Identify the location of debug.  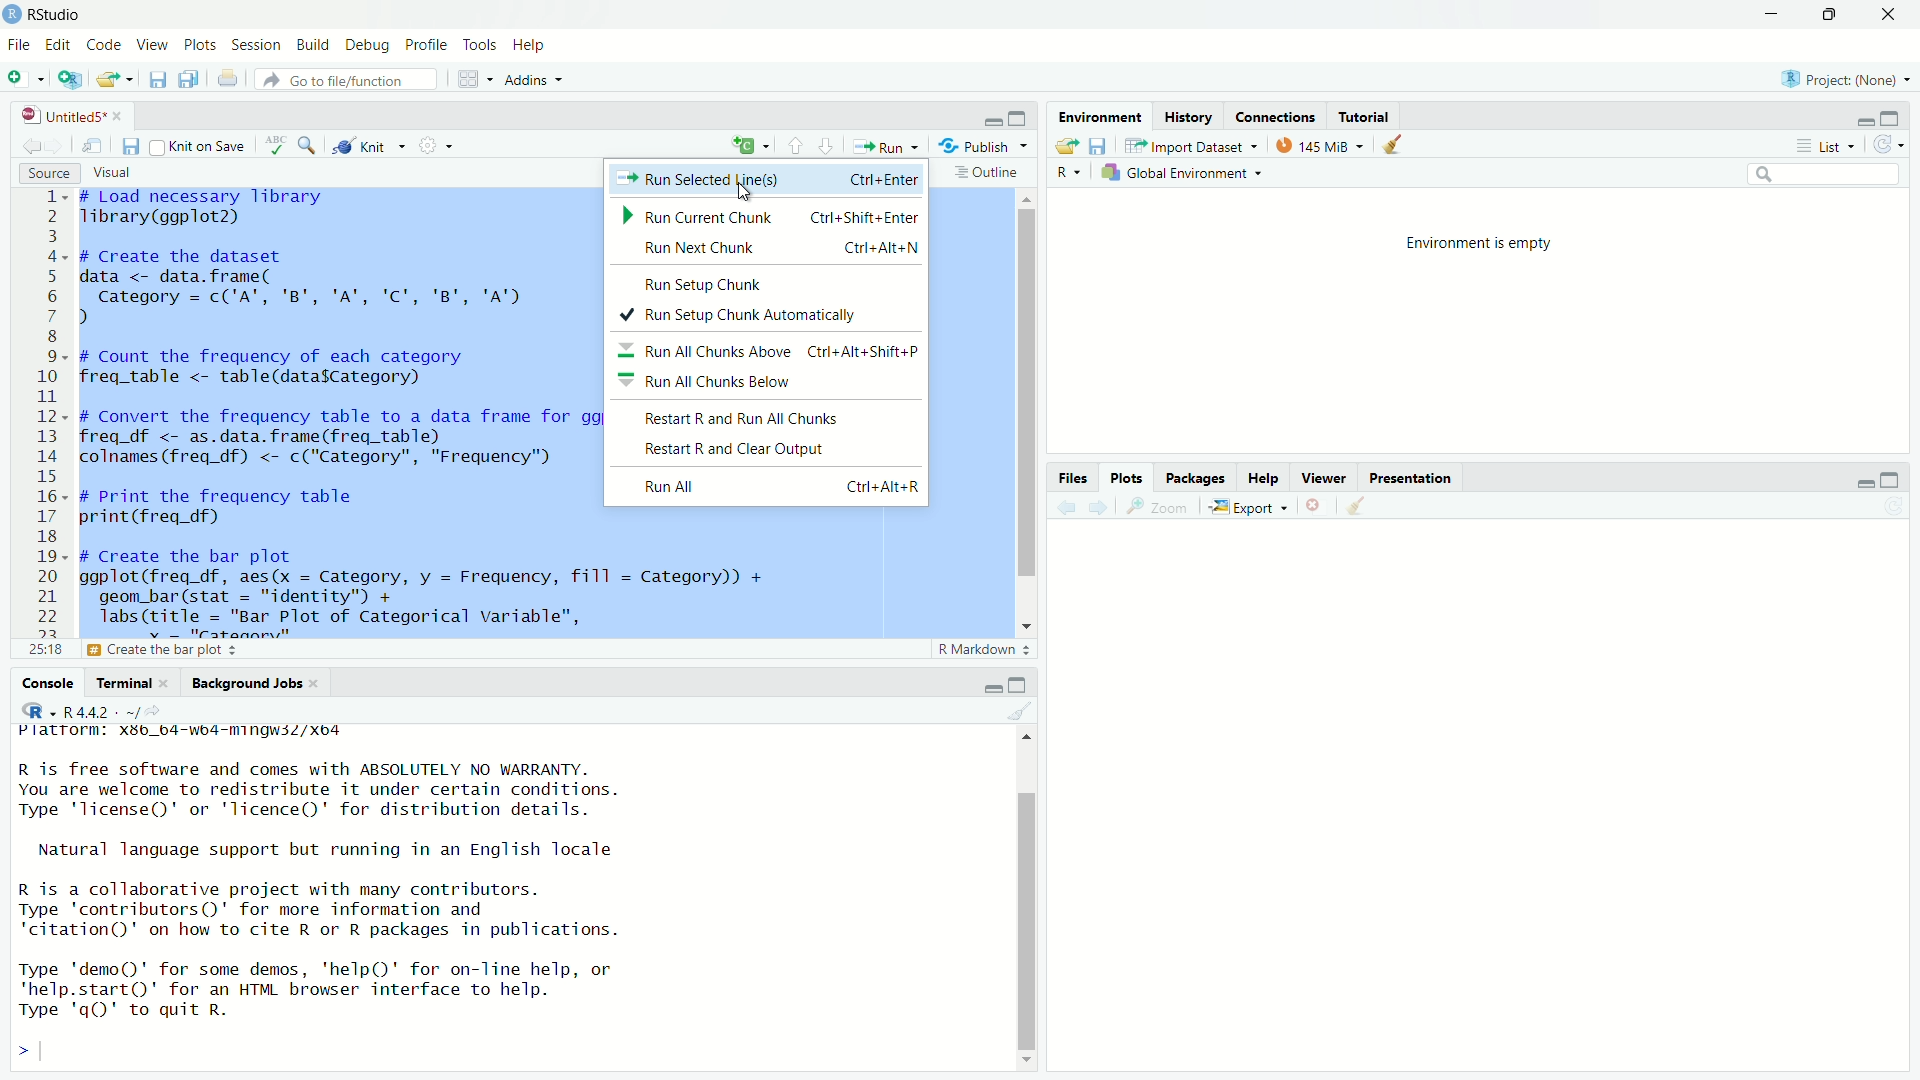
(367, 48).